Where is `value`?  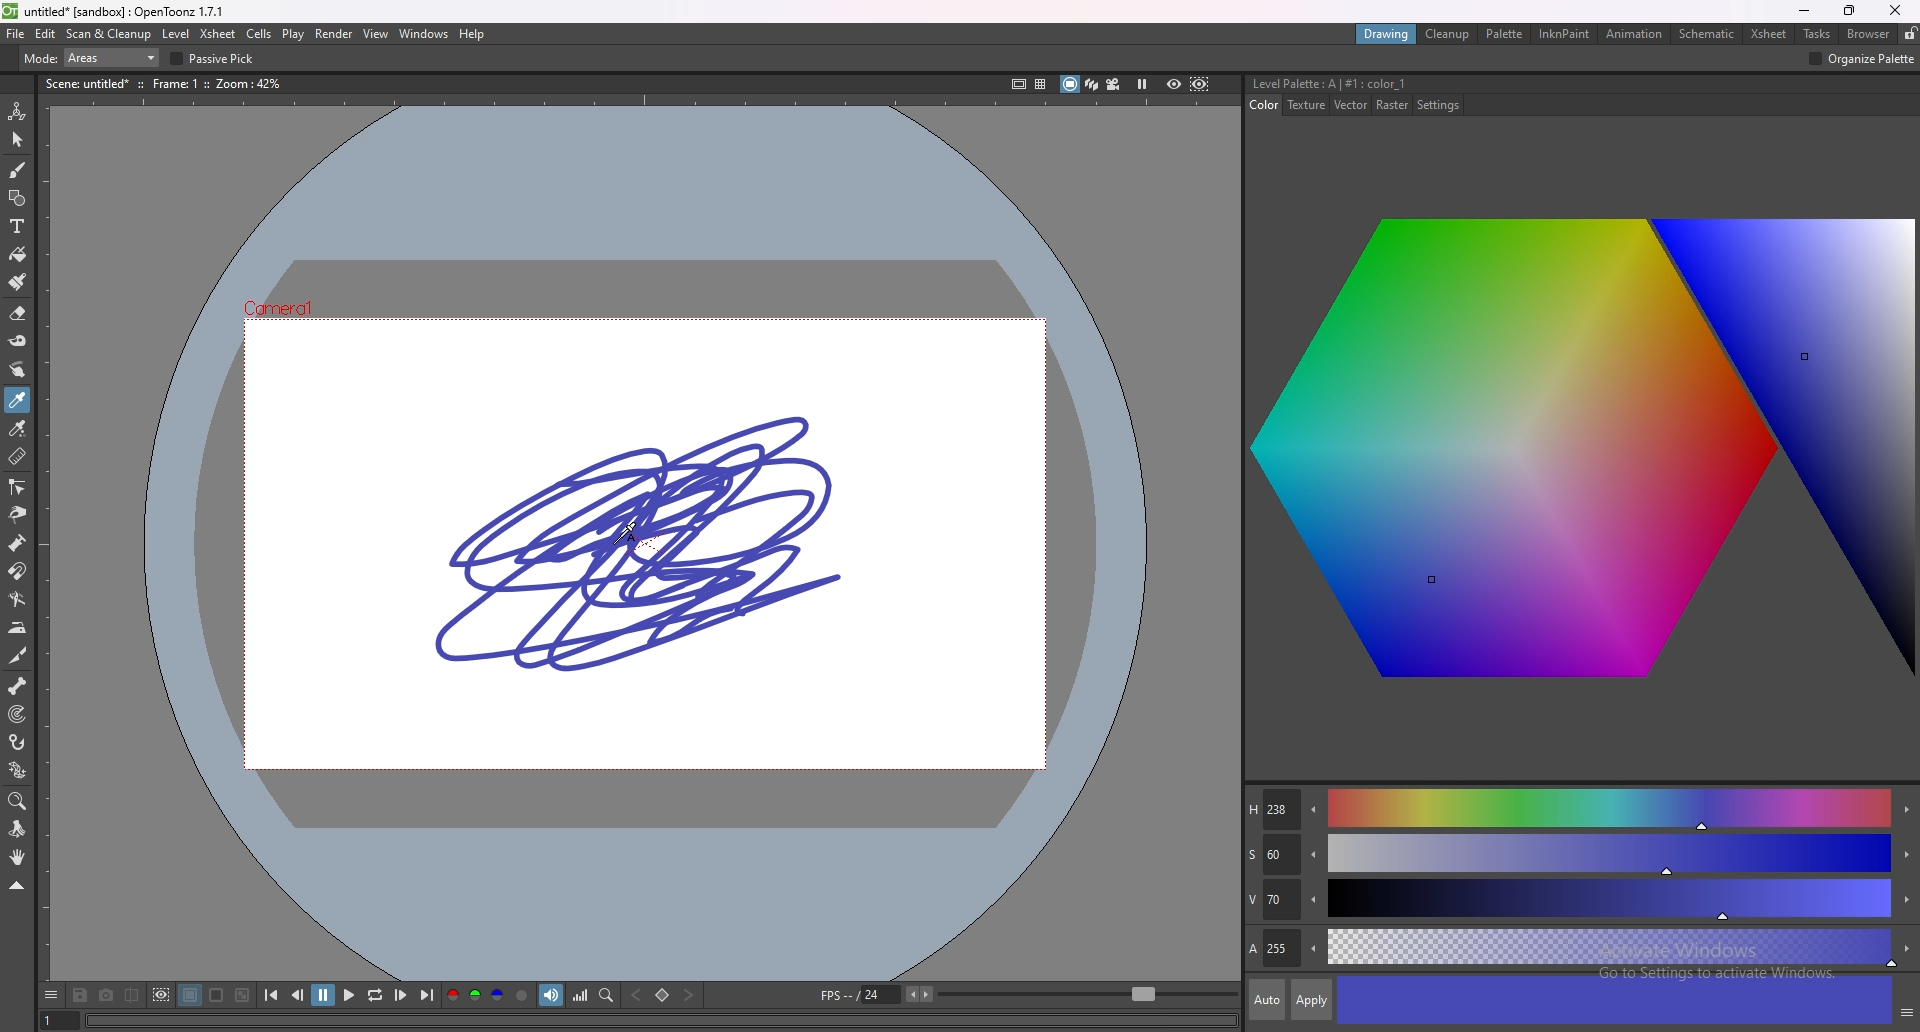 value is located at coordinates (1581, 901).